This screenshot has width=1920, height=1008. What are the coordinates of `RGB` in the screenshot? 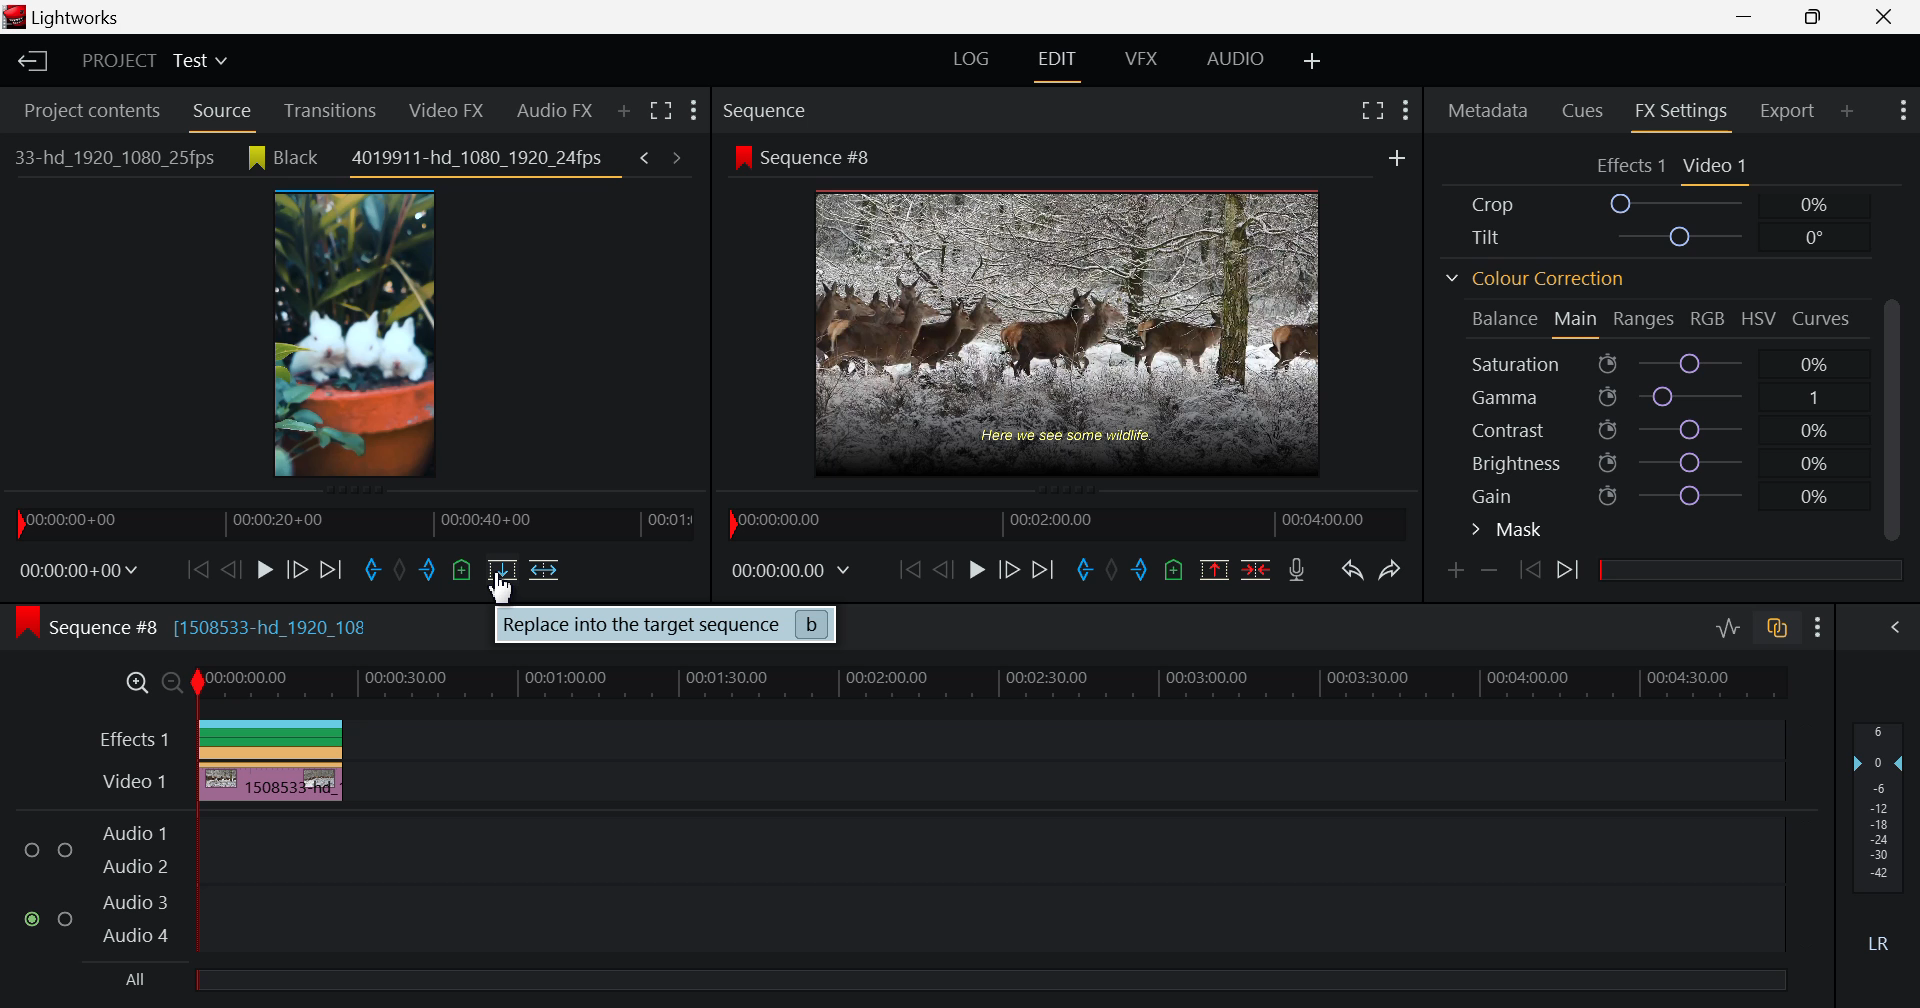 It's located at (1706, 318).